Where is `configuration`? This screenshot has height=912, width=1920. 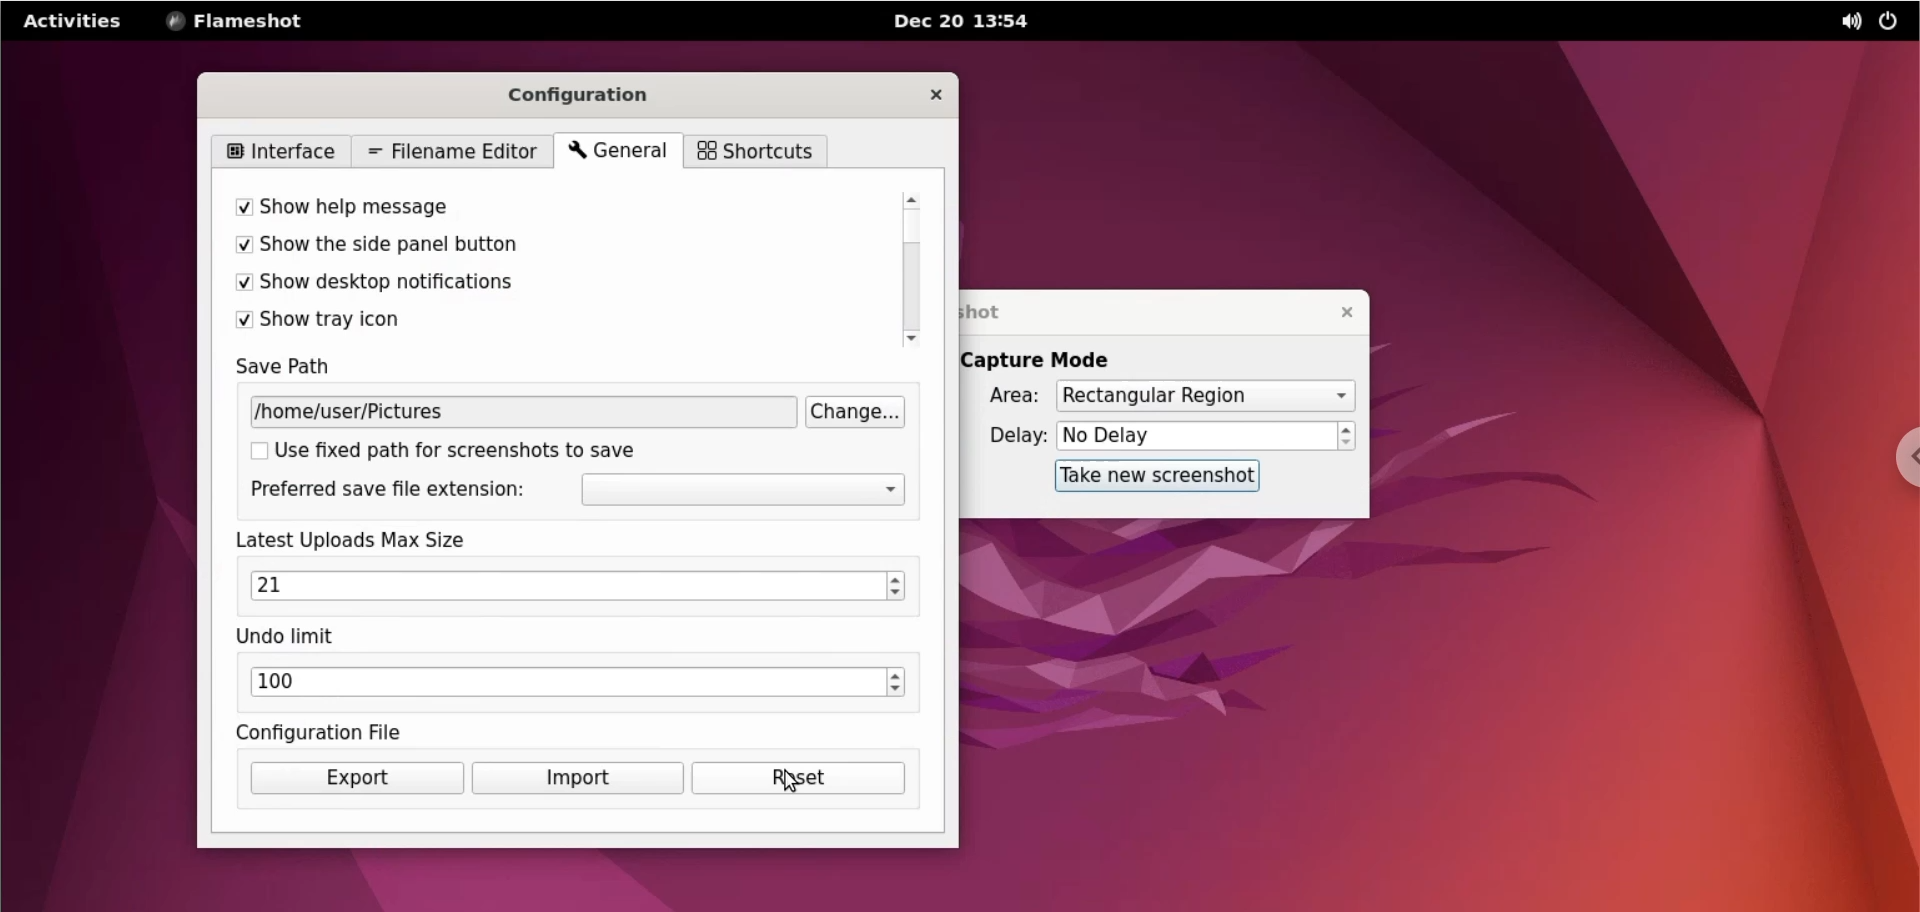
configuration is located at coordinates (599, 91).